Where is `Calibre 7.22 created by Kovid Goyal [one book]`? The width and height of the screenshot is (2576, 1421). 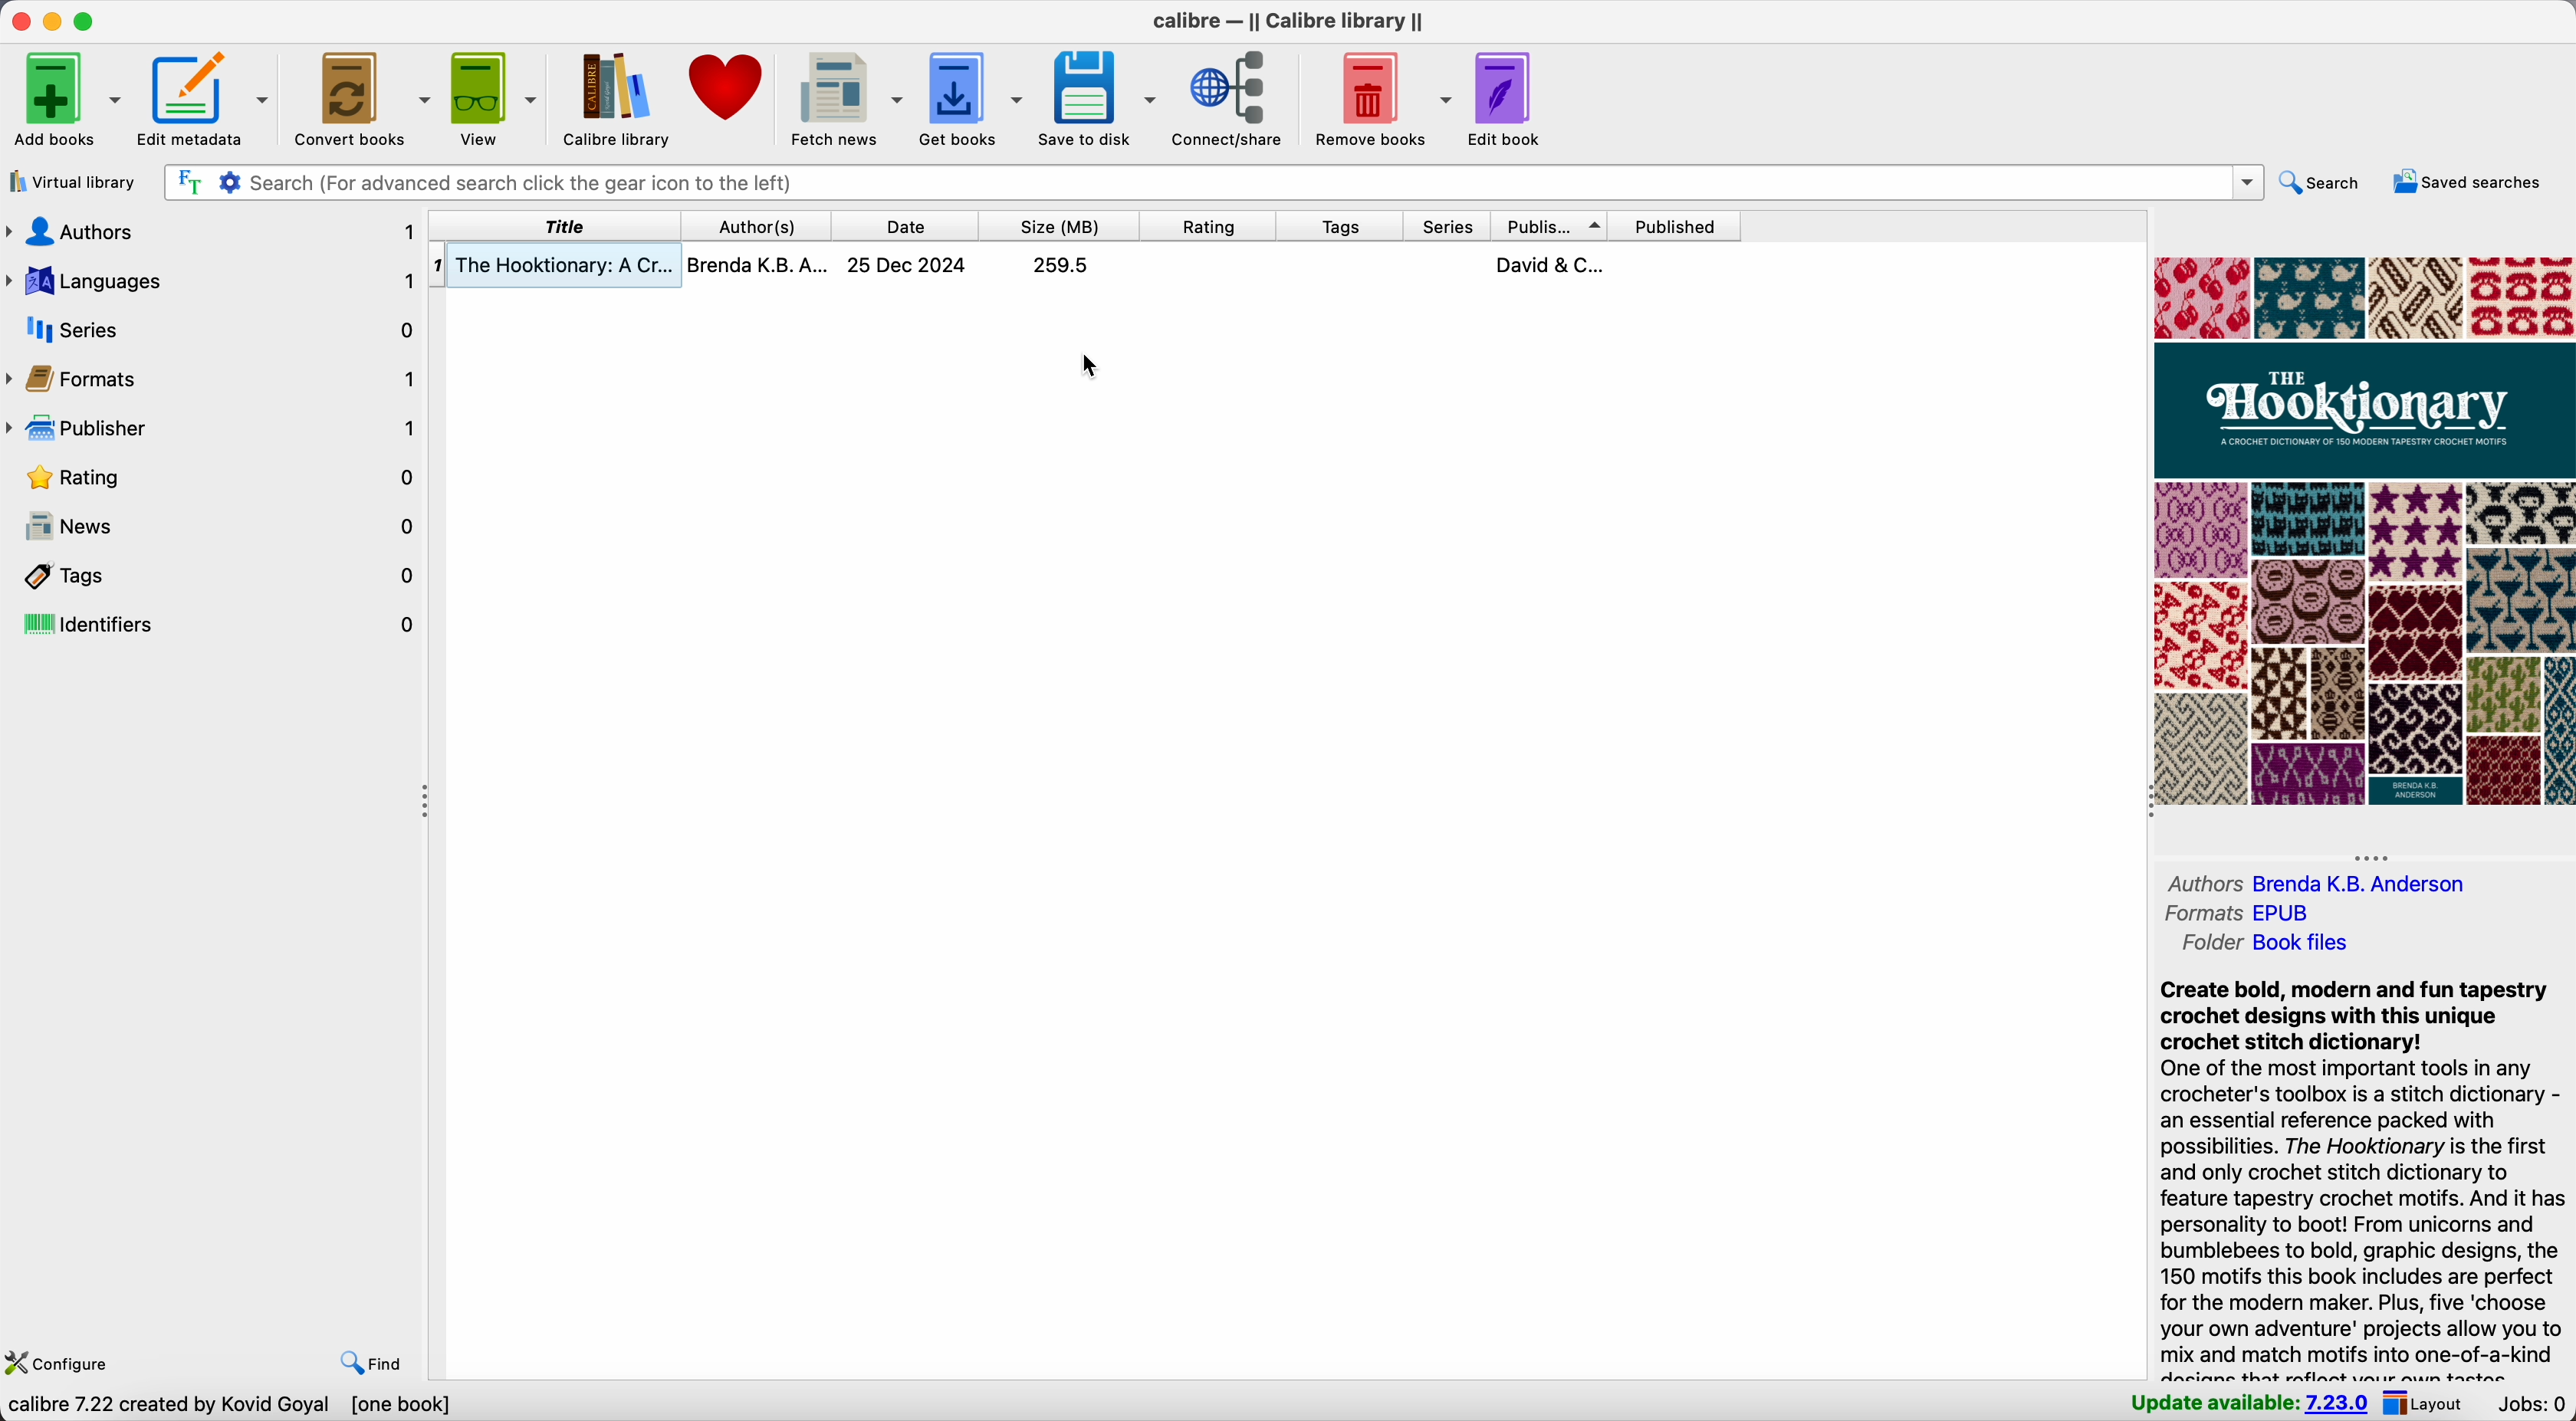 Calibre 7.22 created by Kovid Goyal [one book] is located at coordinates (230, 1407).